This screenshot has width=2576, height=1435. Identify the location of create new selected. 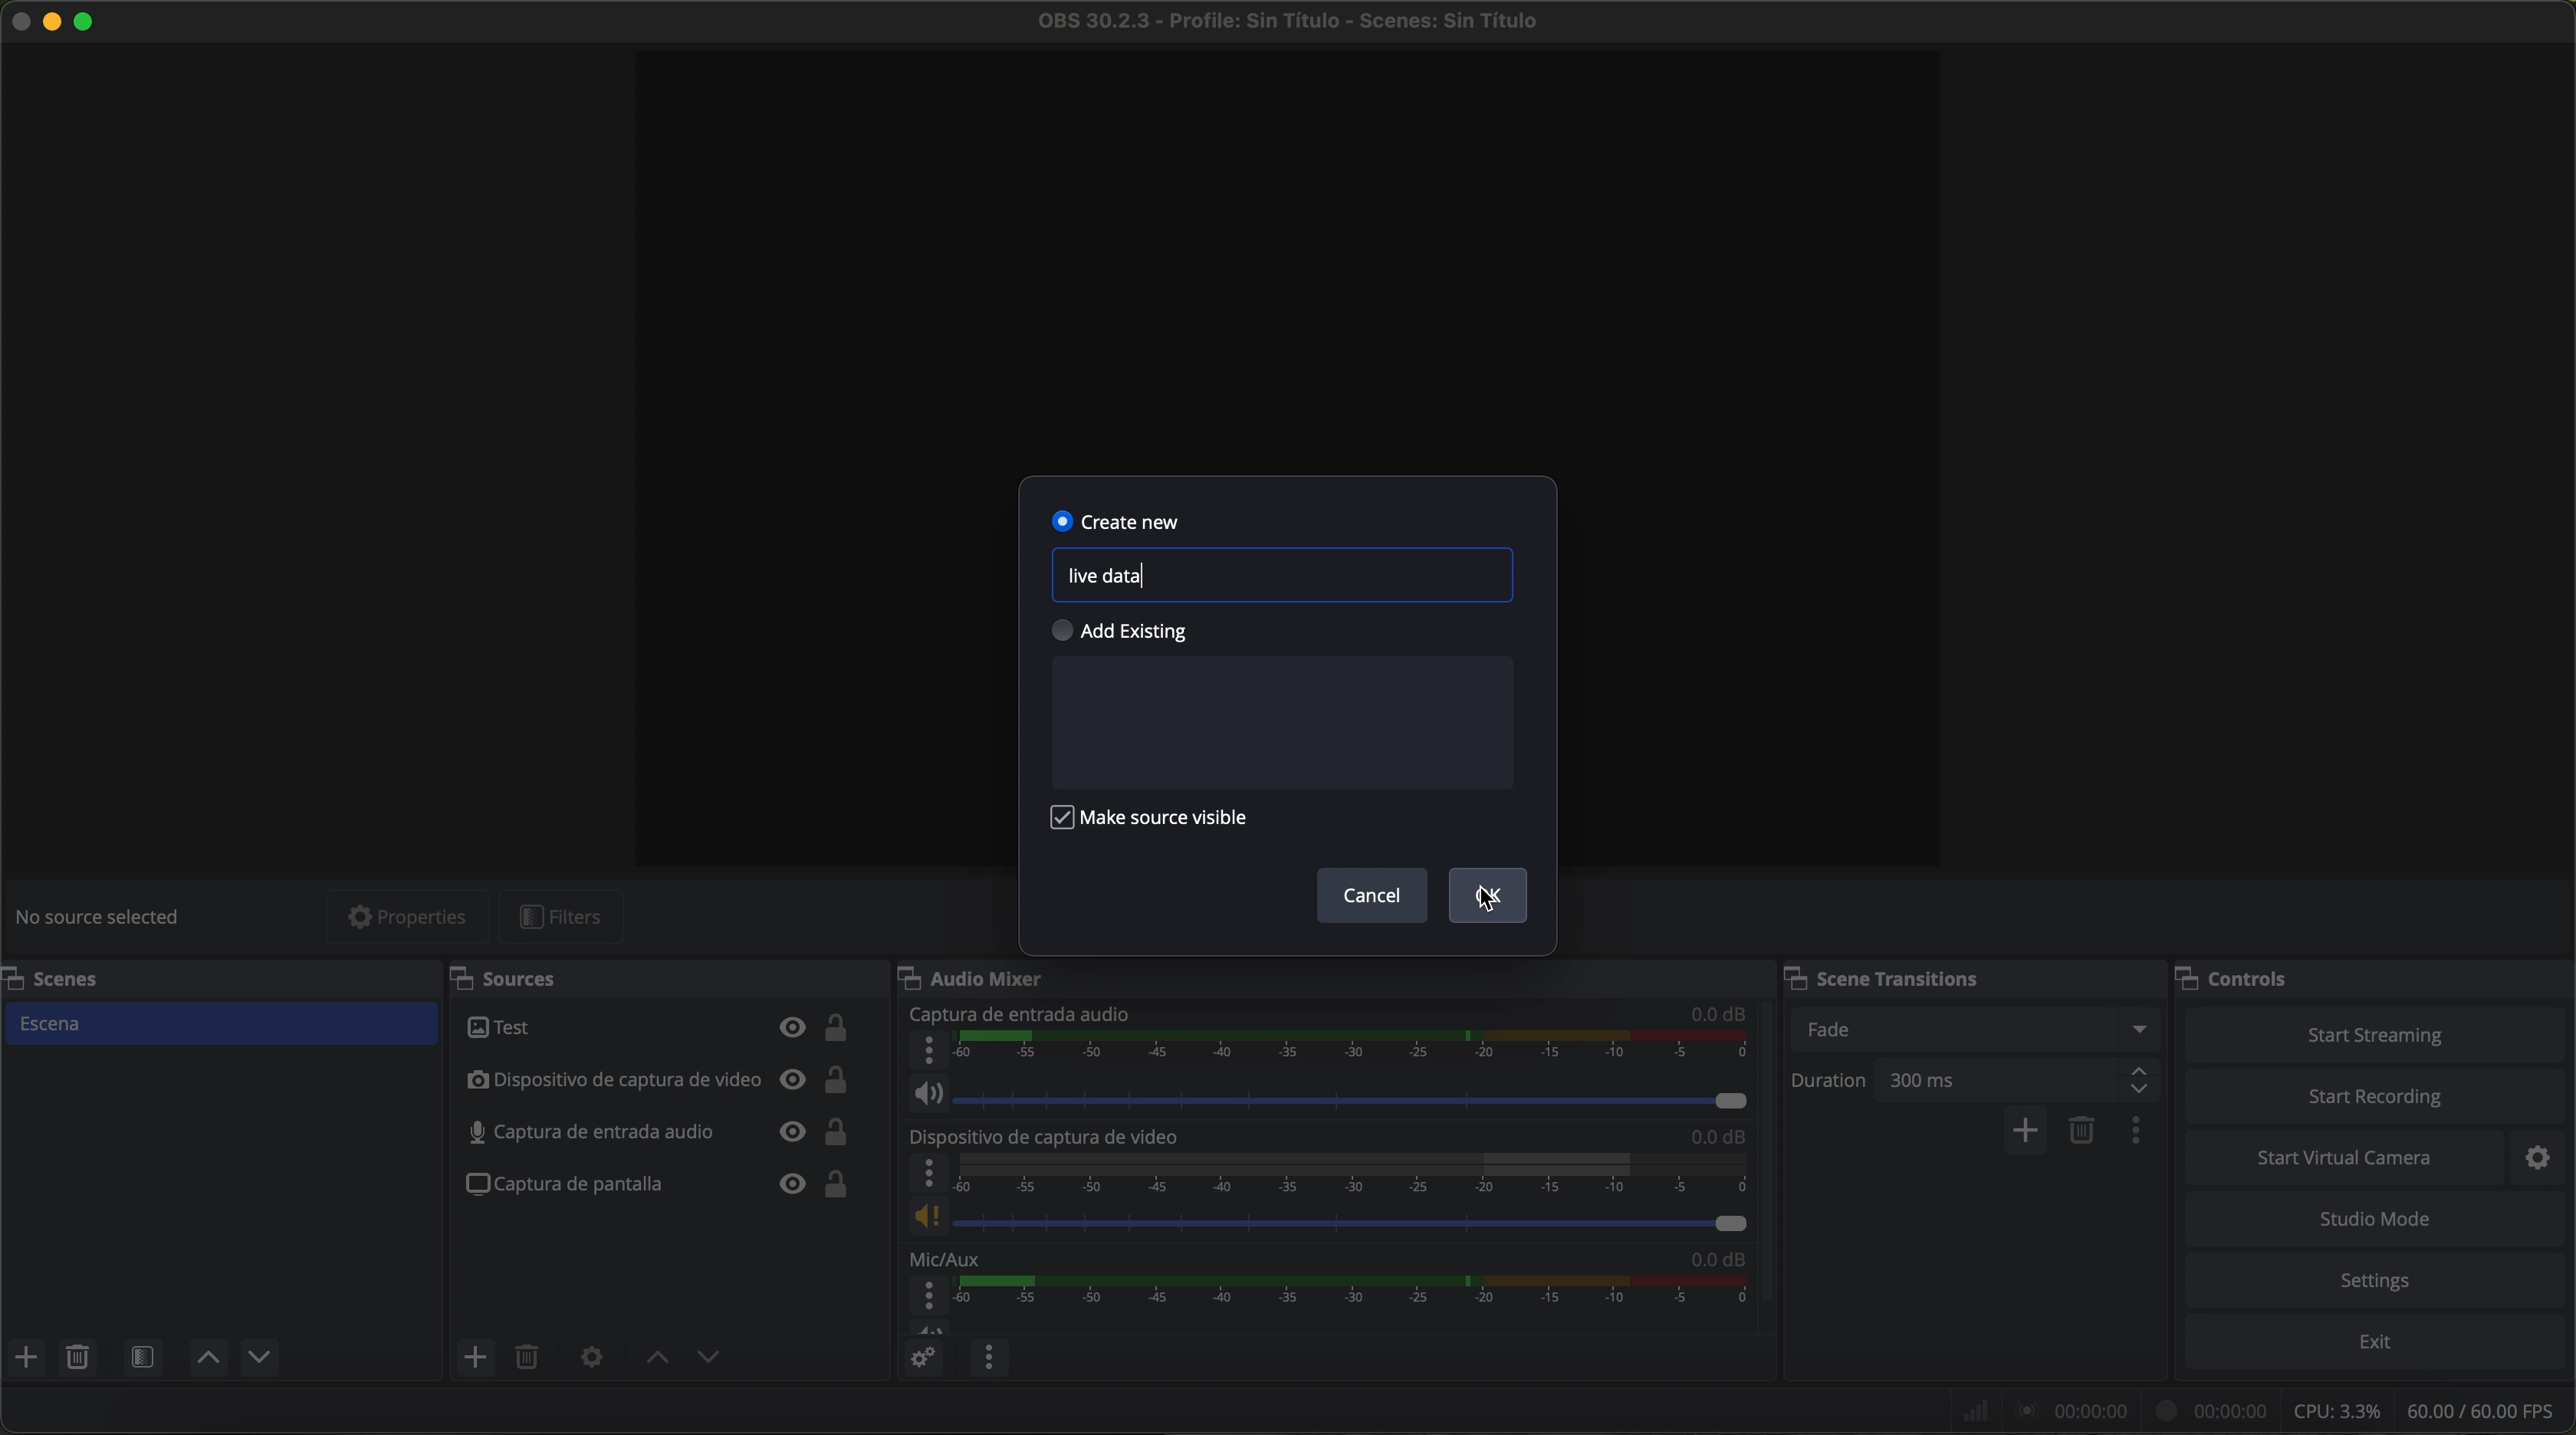
(1119, 519).